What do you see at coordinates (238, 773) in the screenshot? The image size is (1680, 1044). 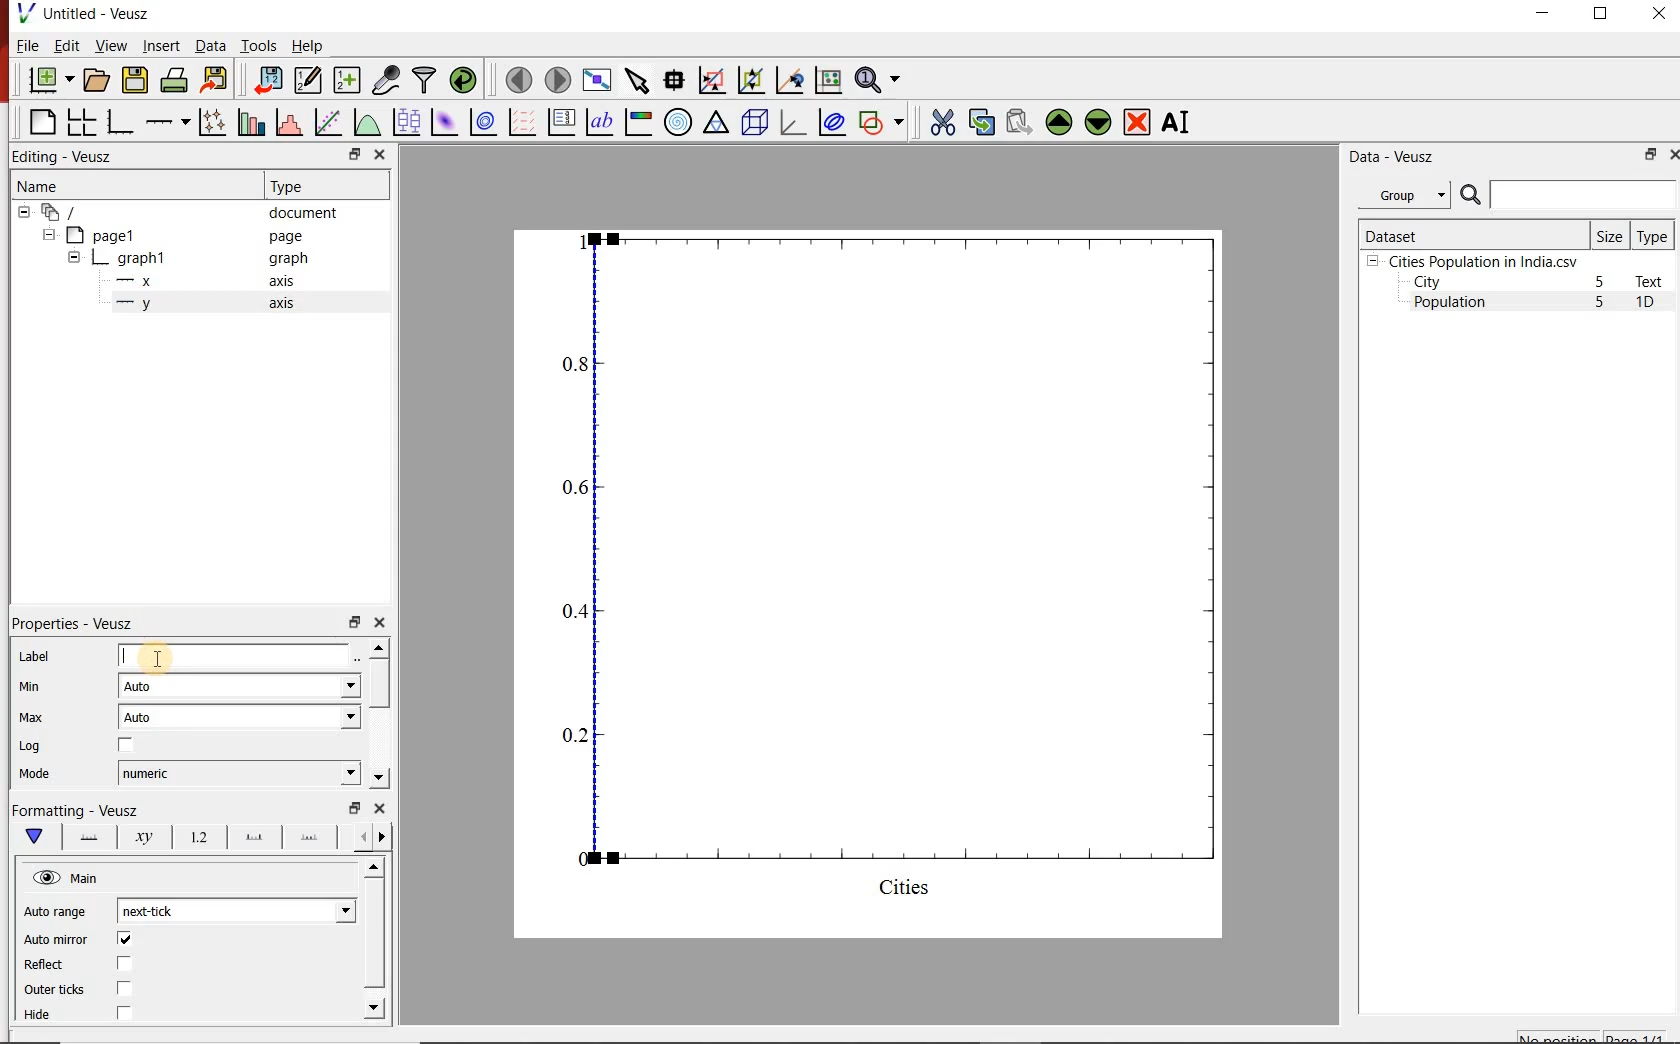 I see `numeric` at bounding box center [238, 773].